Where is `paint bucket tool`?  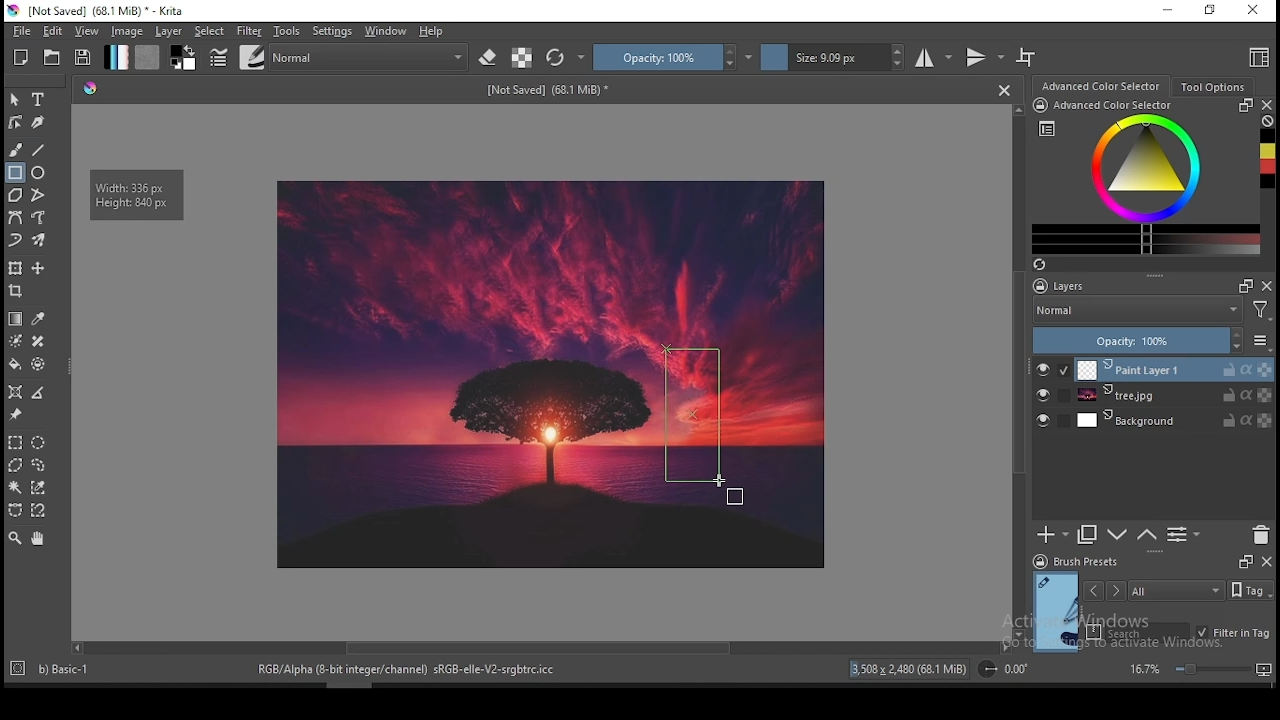
paint bucket tool is located at coordinates (17, 365).